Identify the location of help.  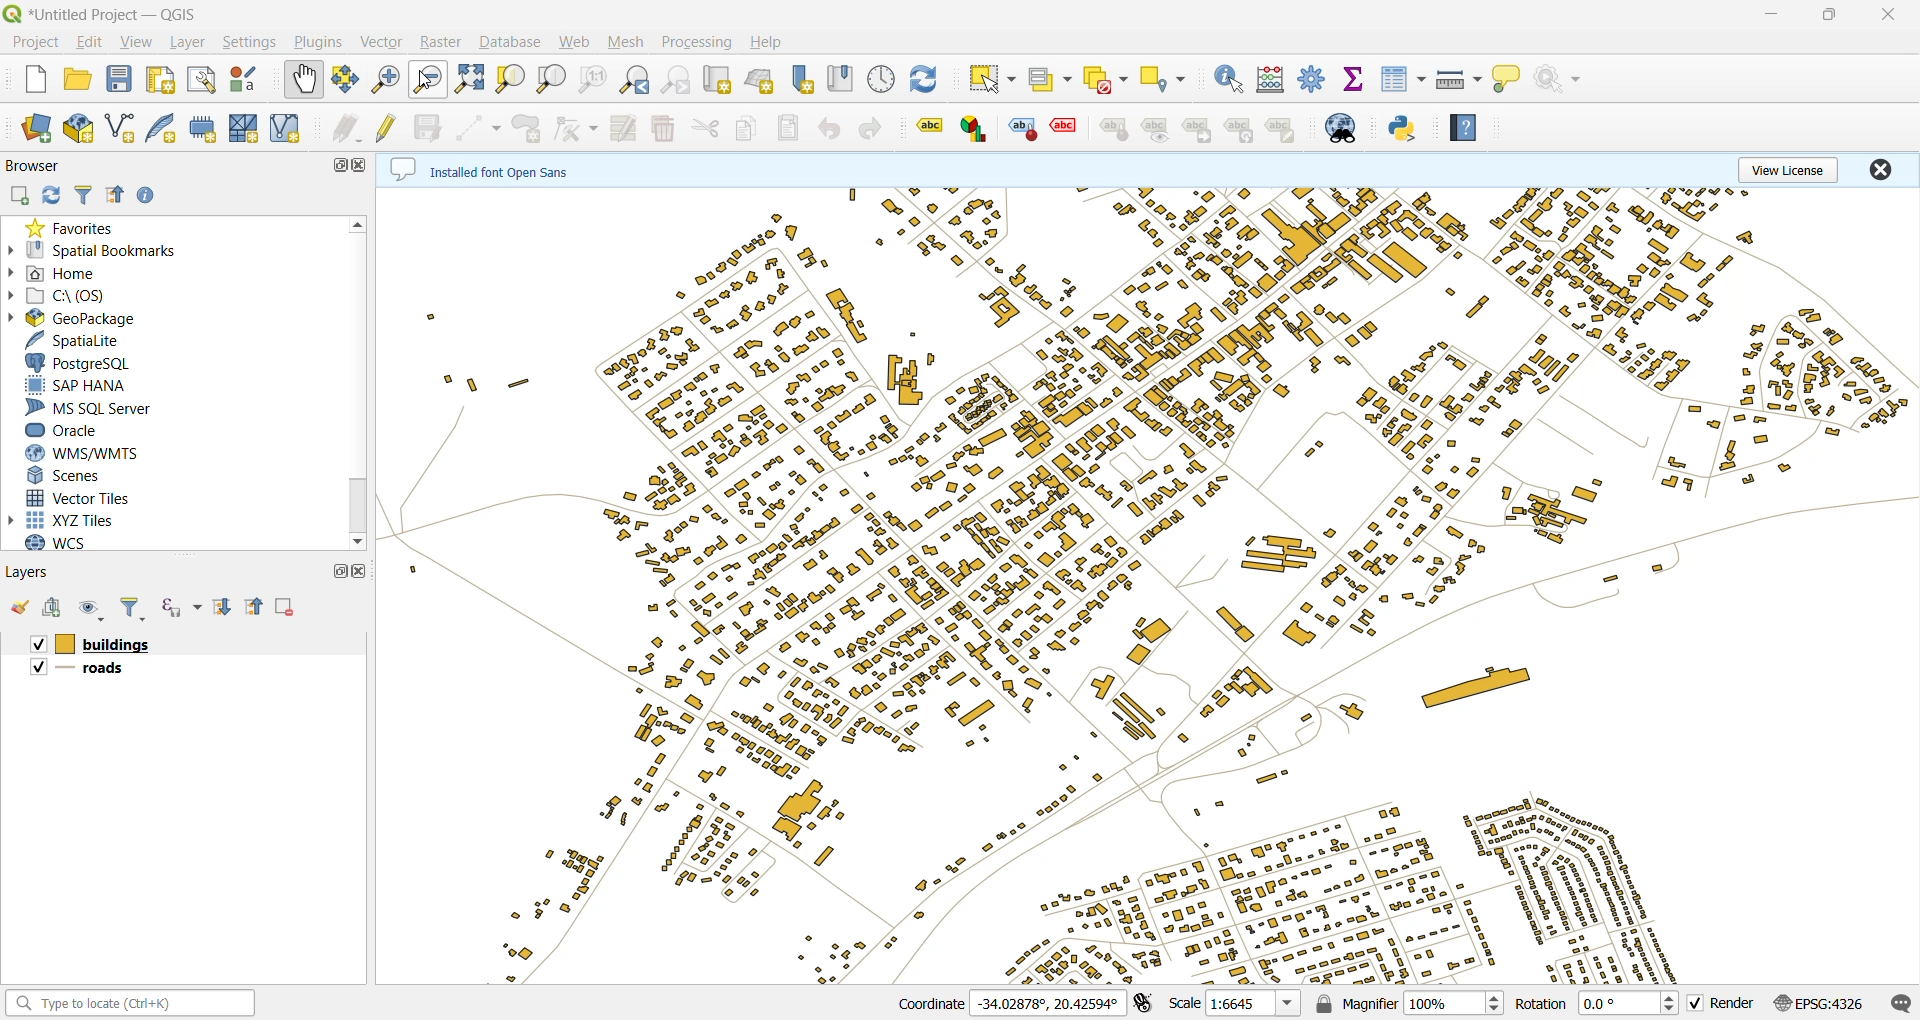
(1465, 131).